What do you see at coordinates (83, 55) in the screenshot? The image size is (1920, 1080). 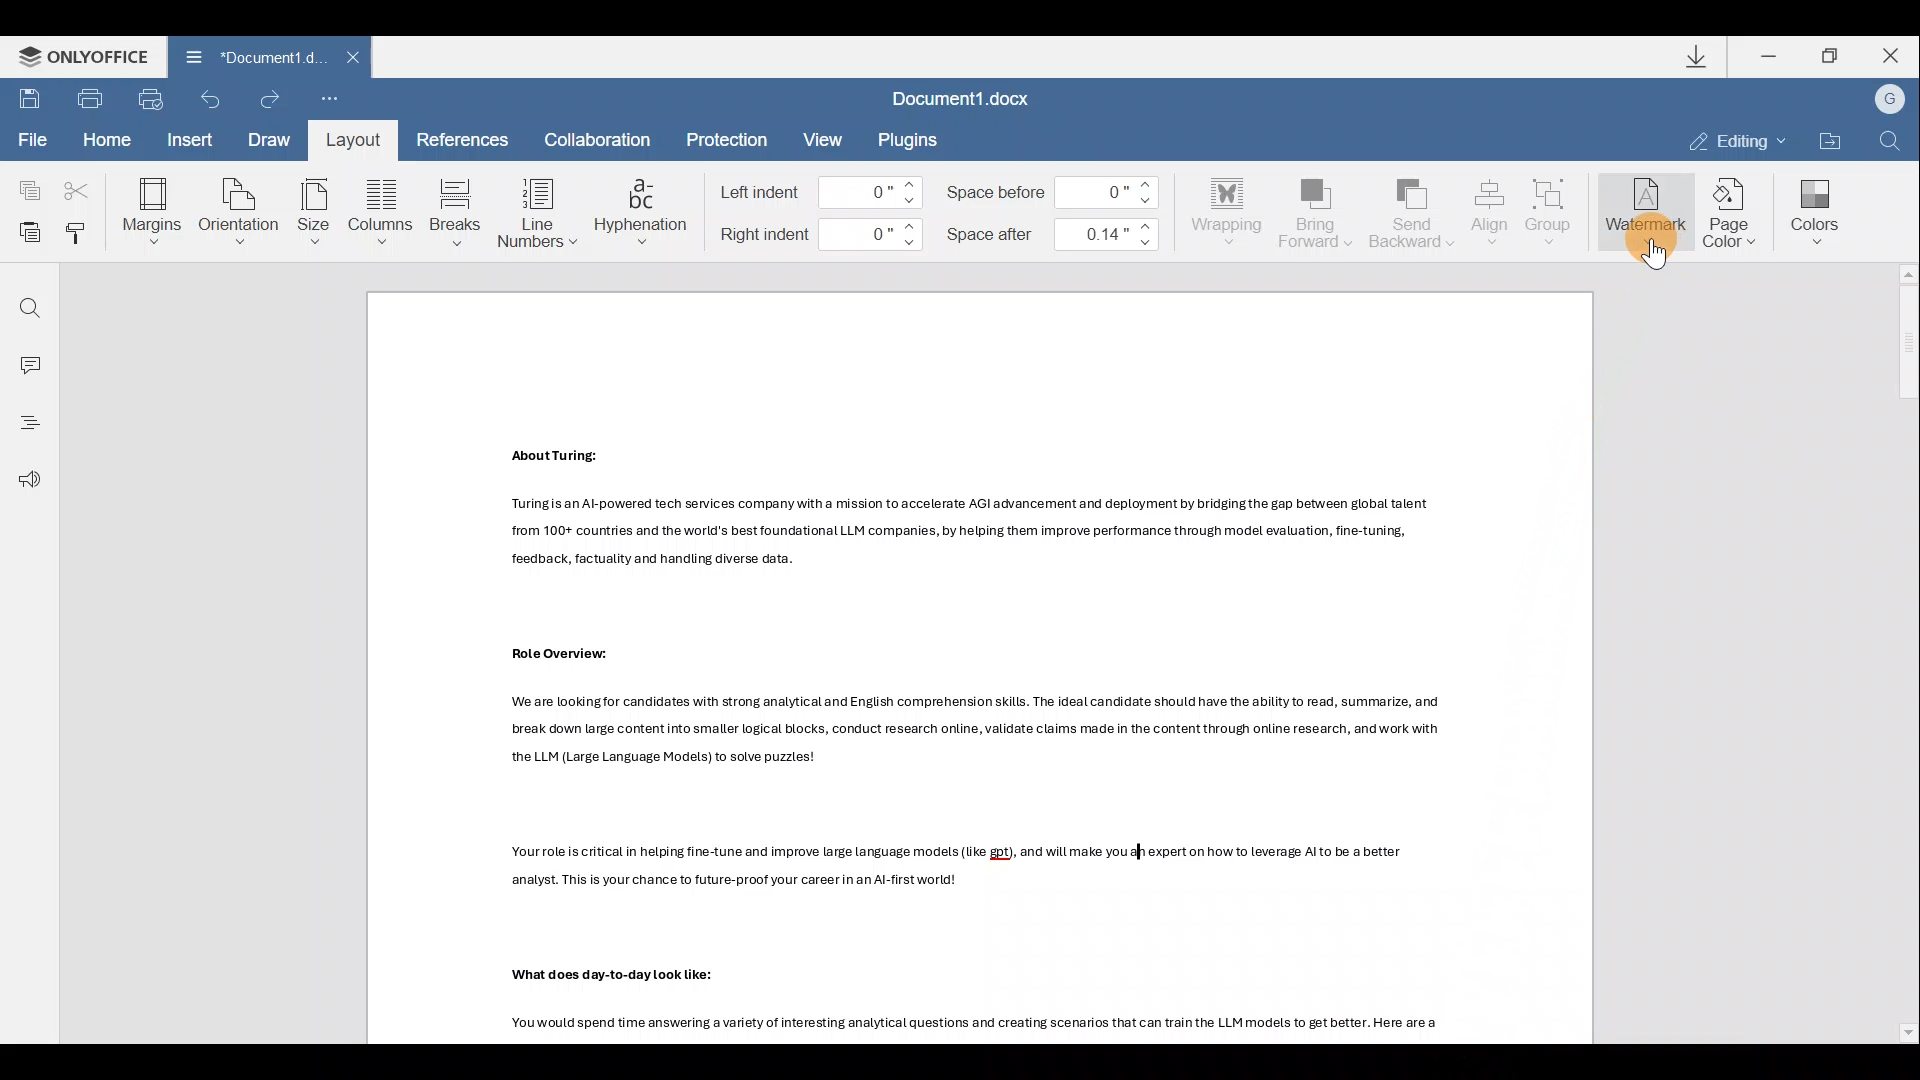 I see `ONLYOFFICE` at bounding box center [83, 55].